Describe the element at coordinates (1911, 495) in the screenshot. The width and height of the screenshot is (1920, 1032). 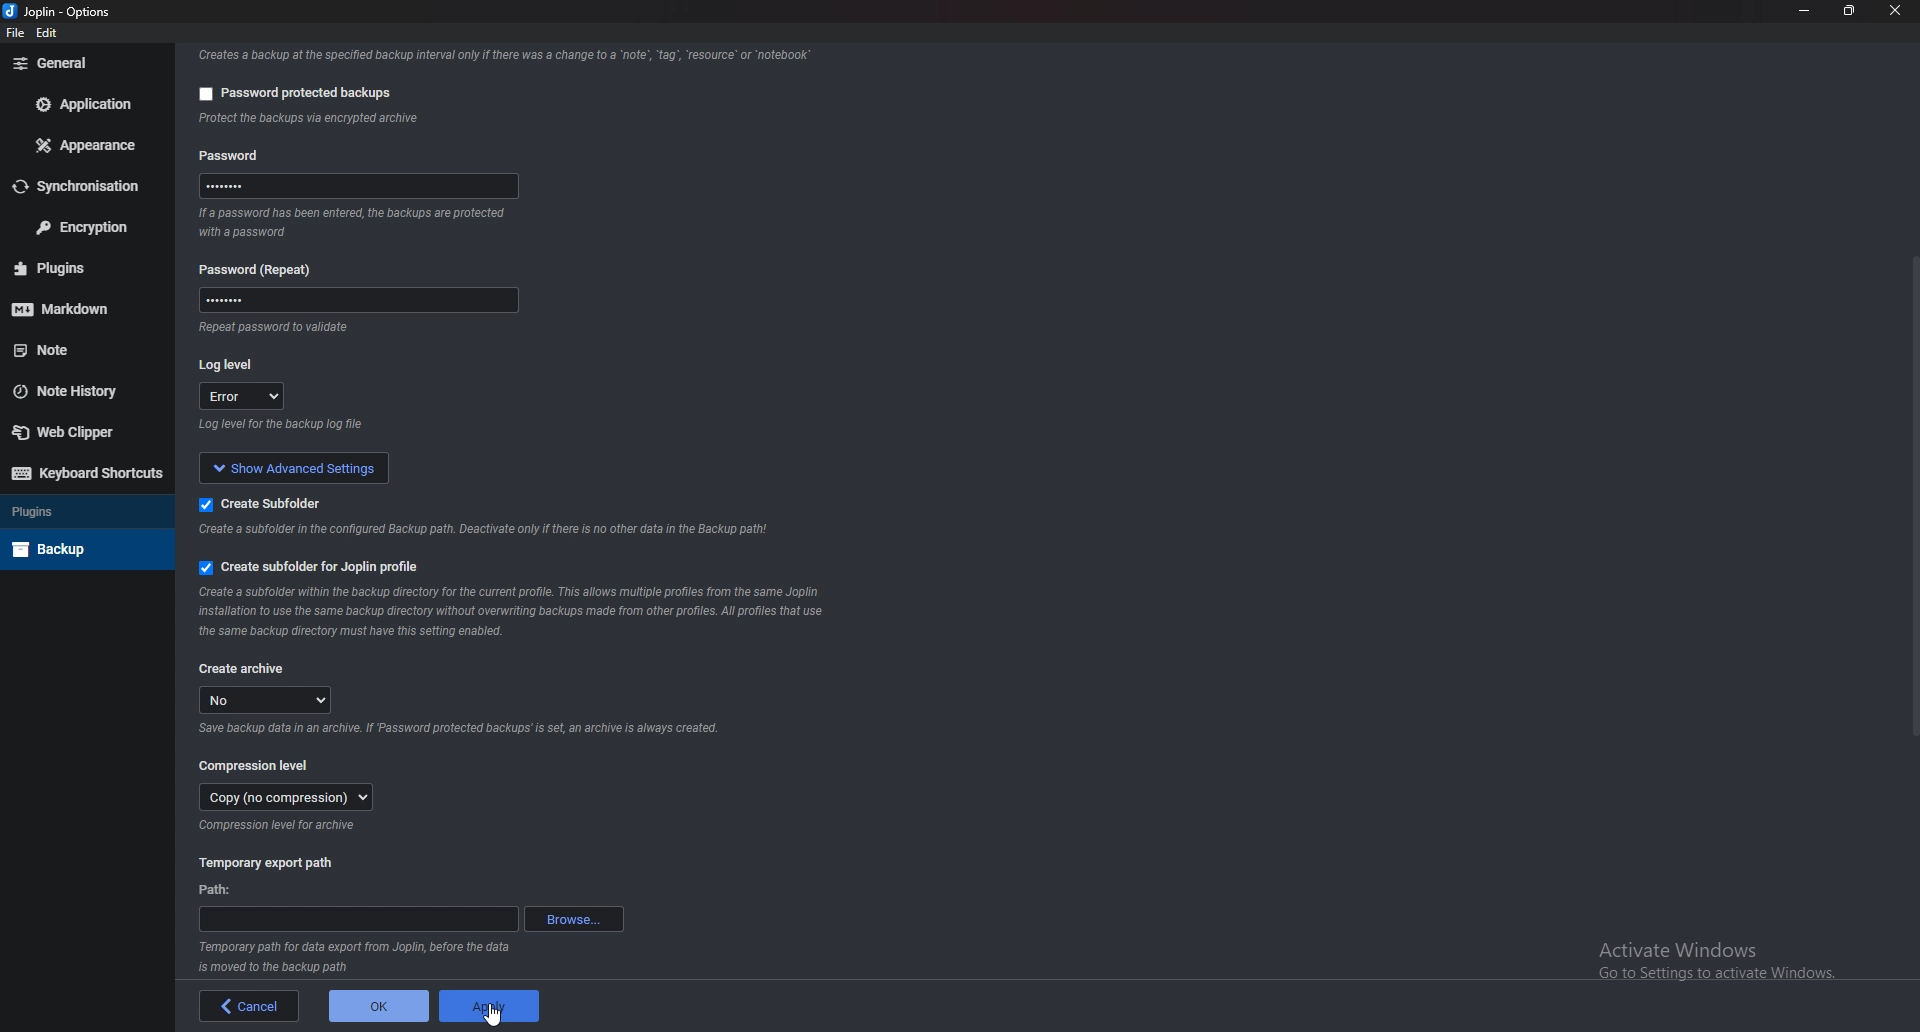
I see `Scroll bar` at that location.